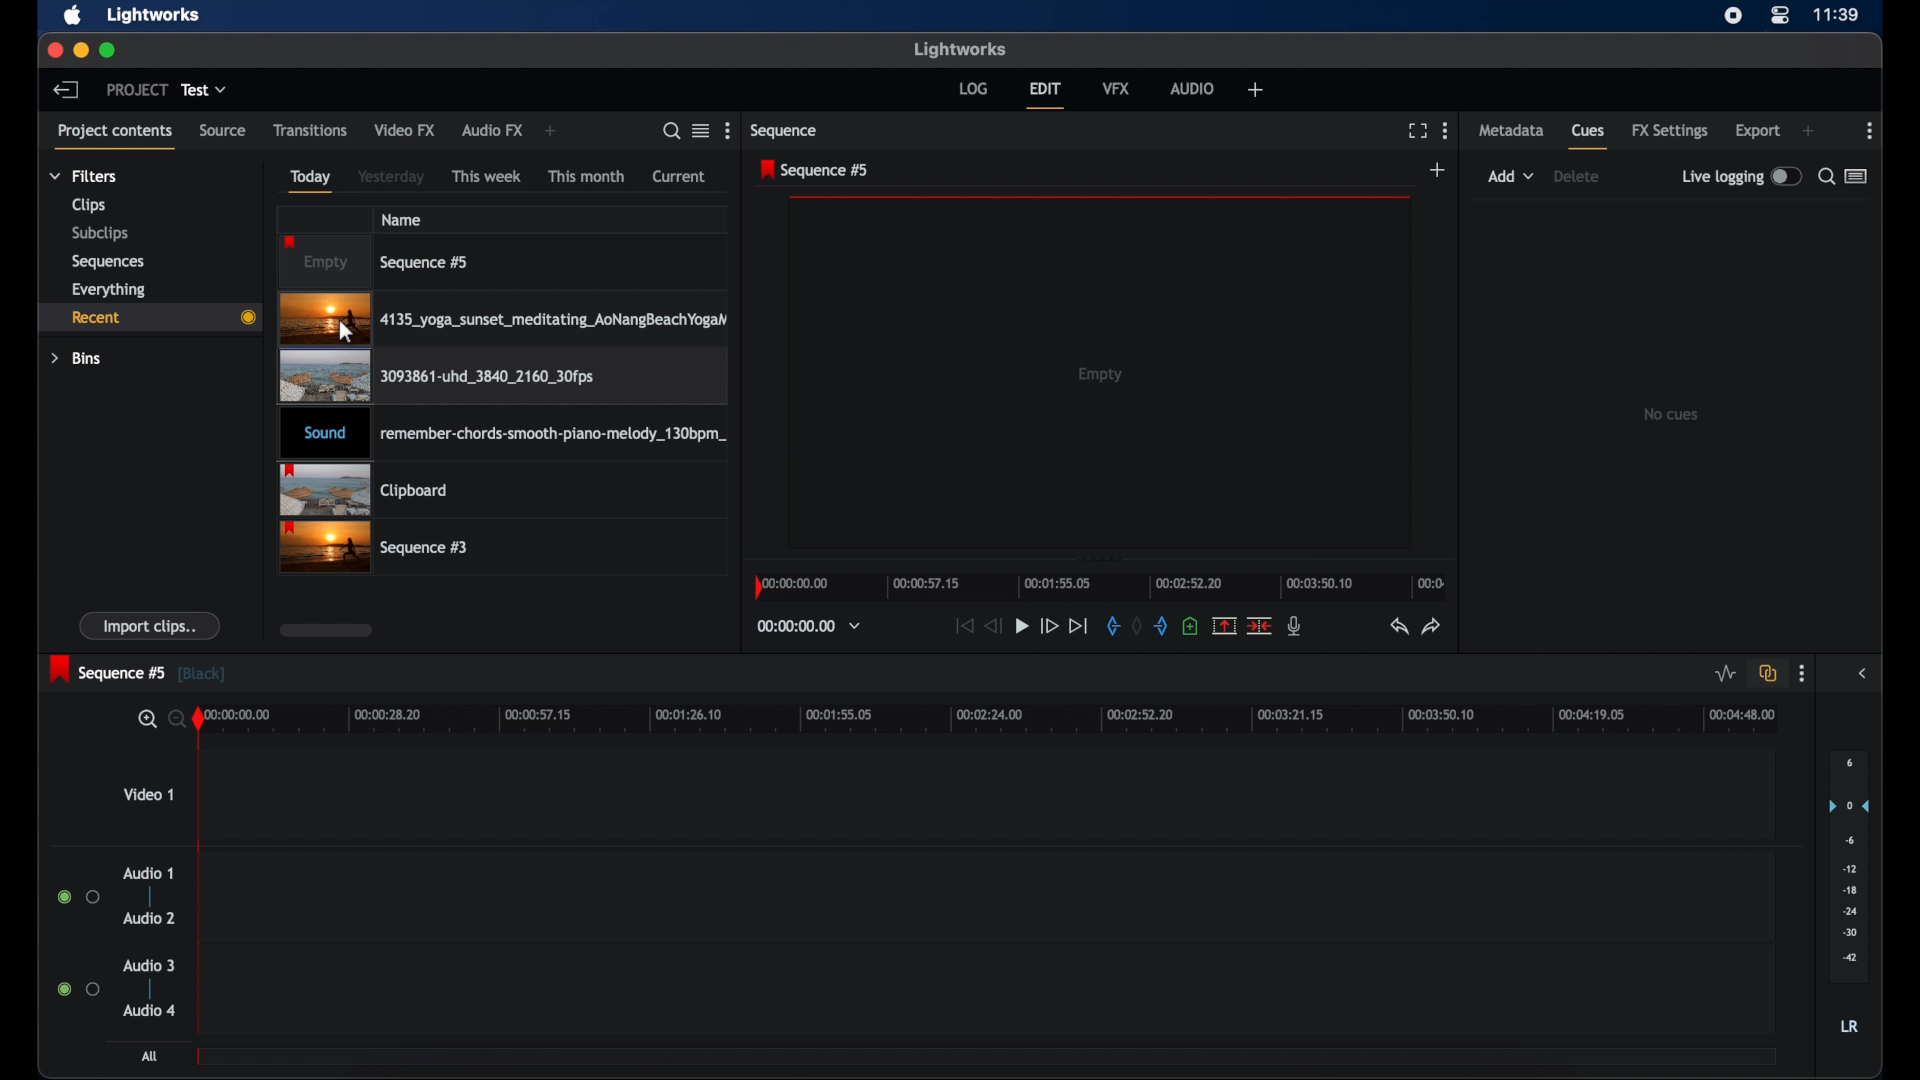 The width and height of the screenshot is (1920, 1080). I want to click on test, so click(205, 89).